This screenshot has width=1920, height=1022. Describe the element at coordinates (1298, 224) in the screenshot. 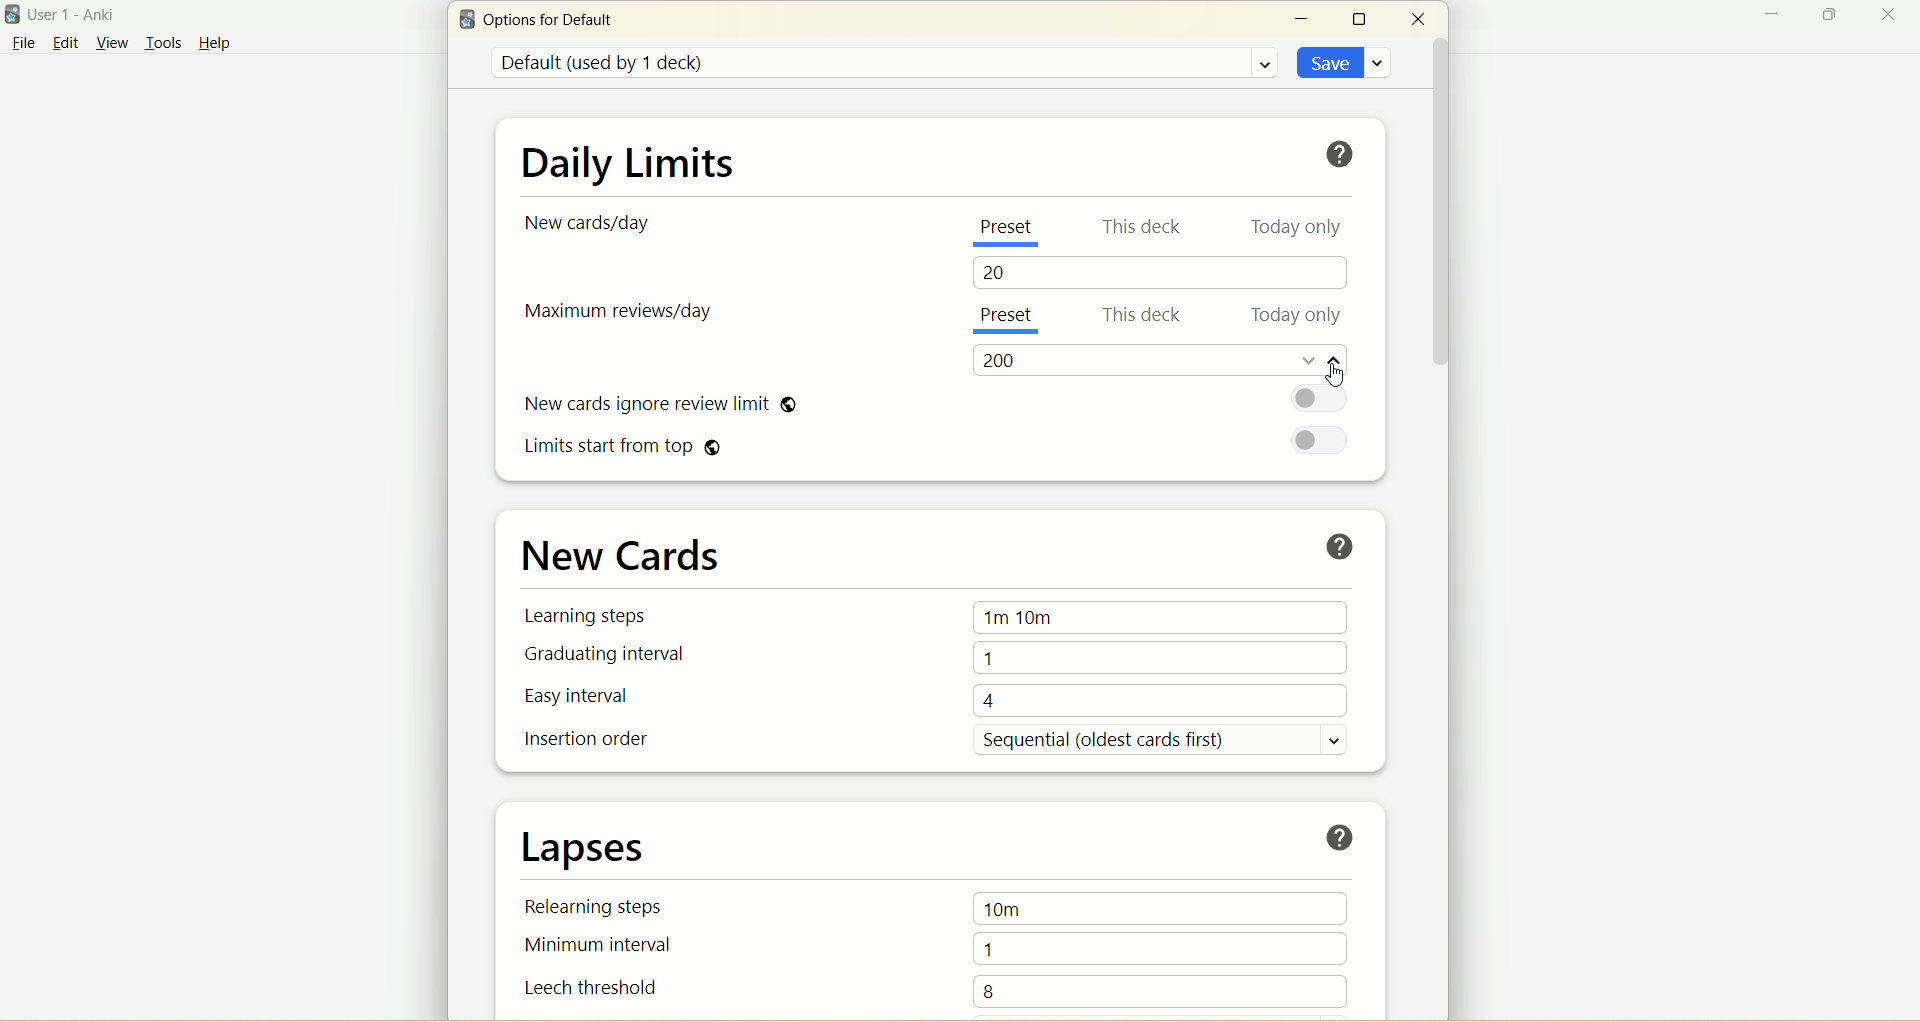

I see `today only` at that location.